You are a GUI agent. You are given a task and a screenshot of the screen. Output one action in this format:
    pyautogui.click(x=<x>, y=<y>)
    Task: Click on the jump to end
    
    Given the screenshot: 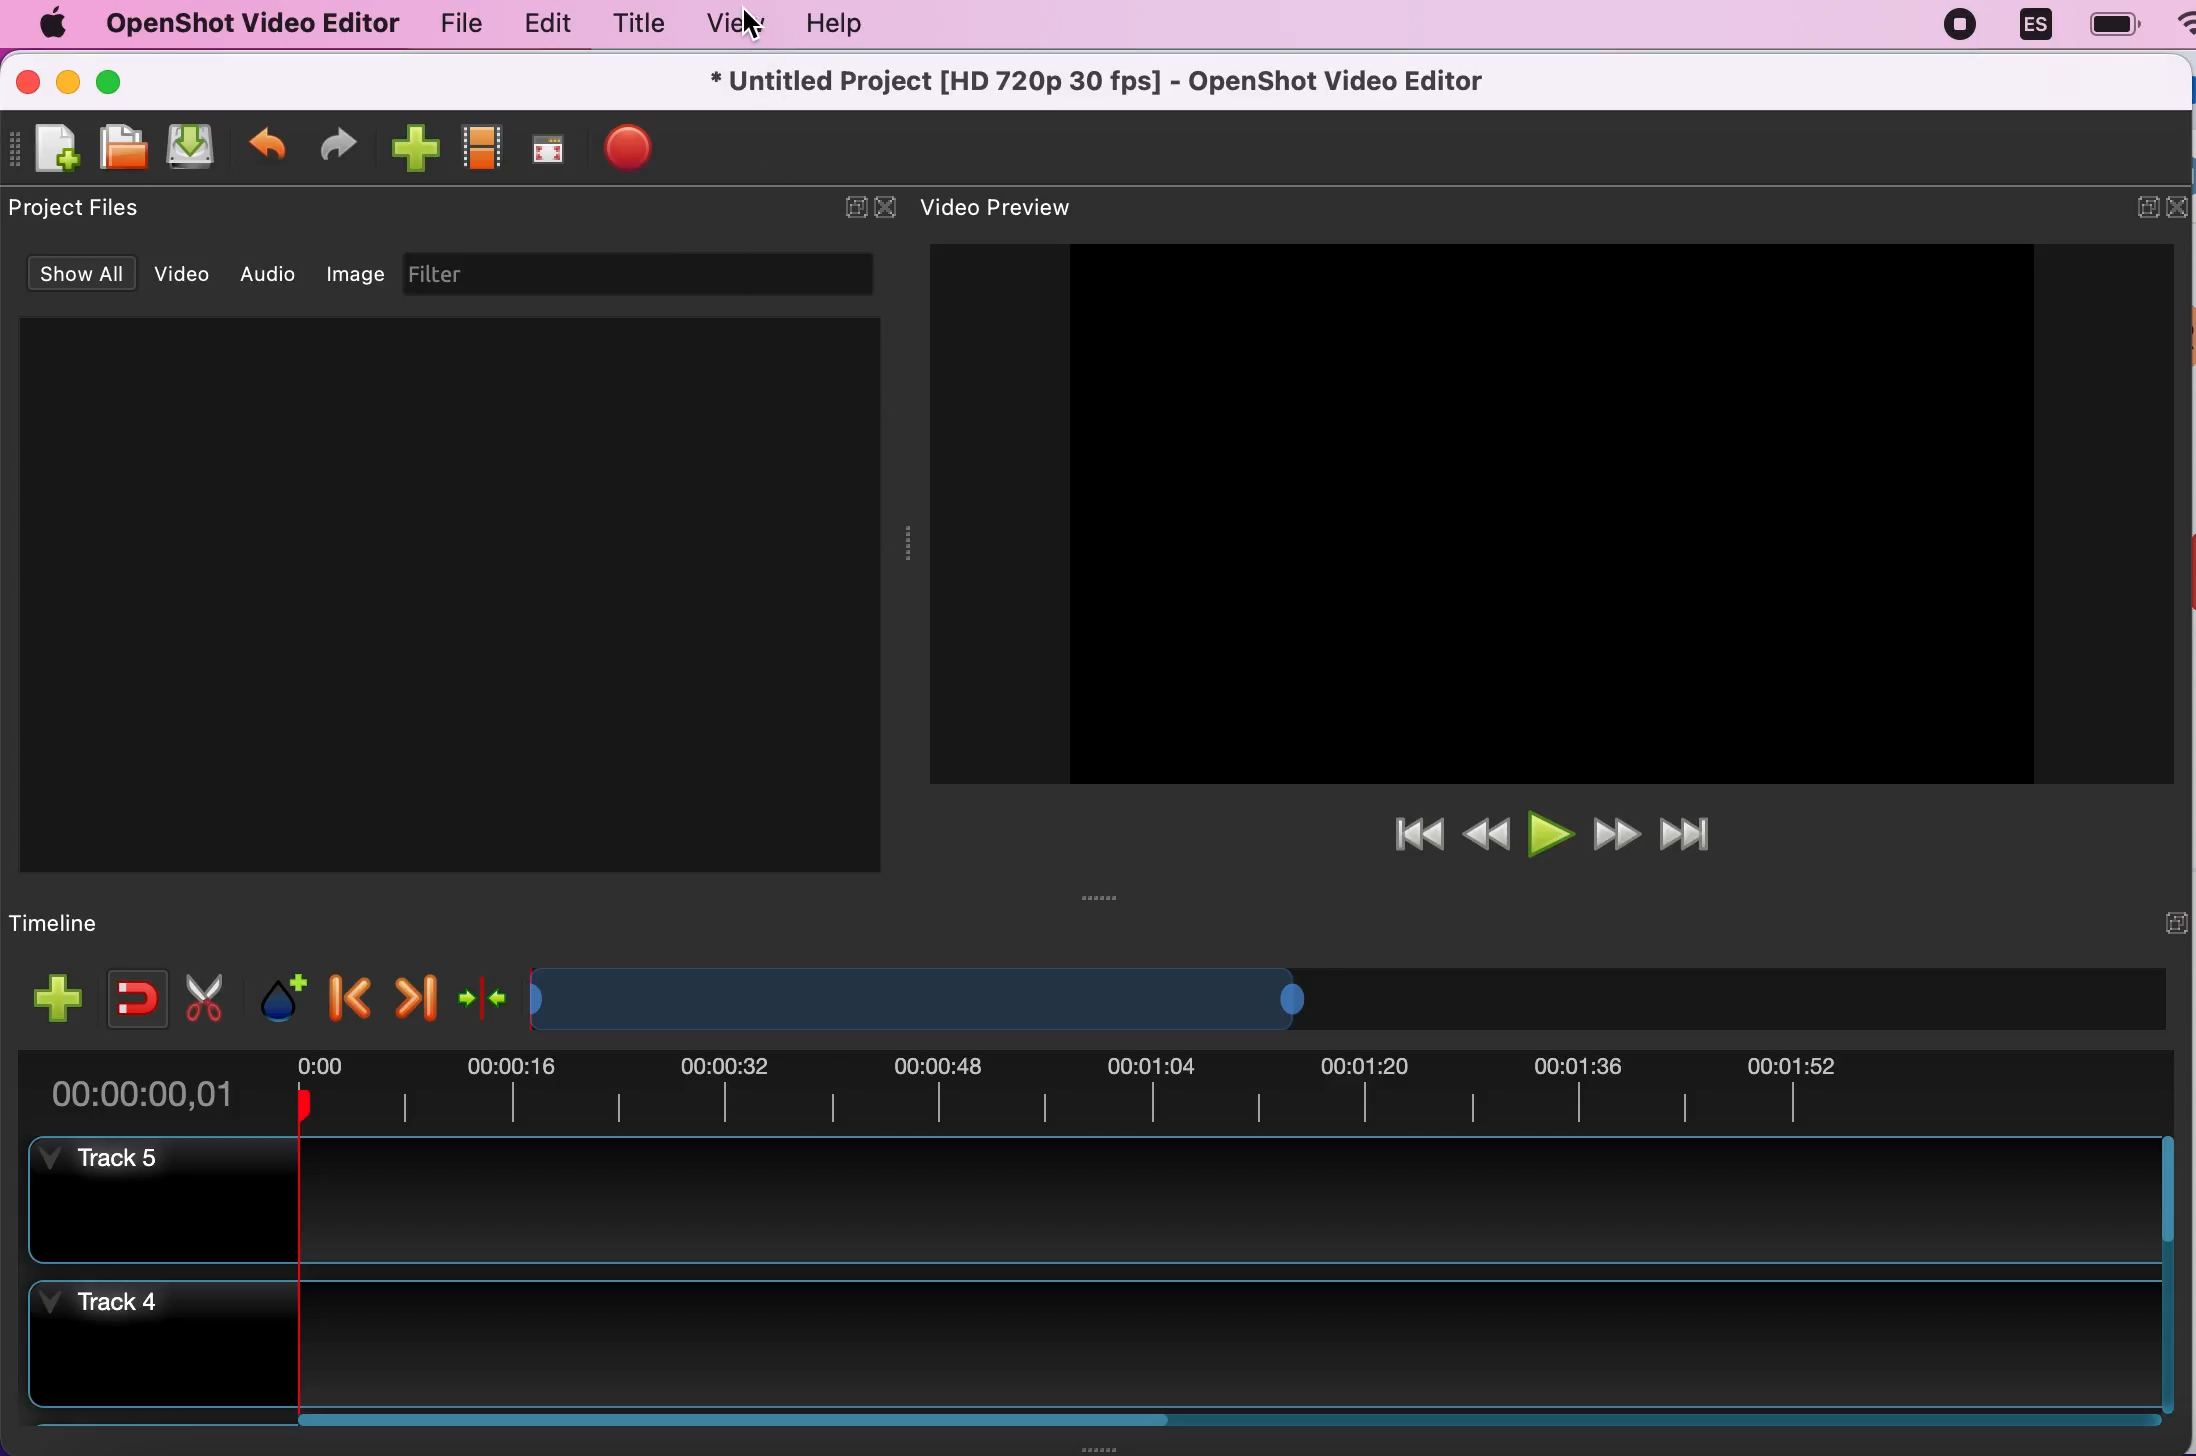 What is the action you would take?
    pyautogui.click(x=1703, y=827)
    